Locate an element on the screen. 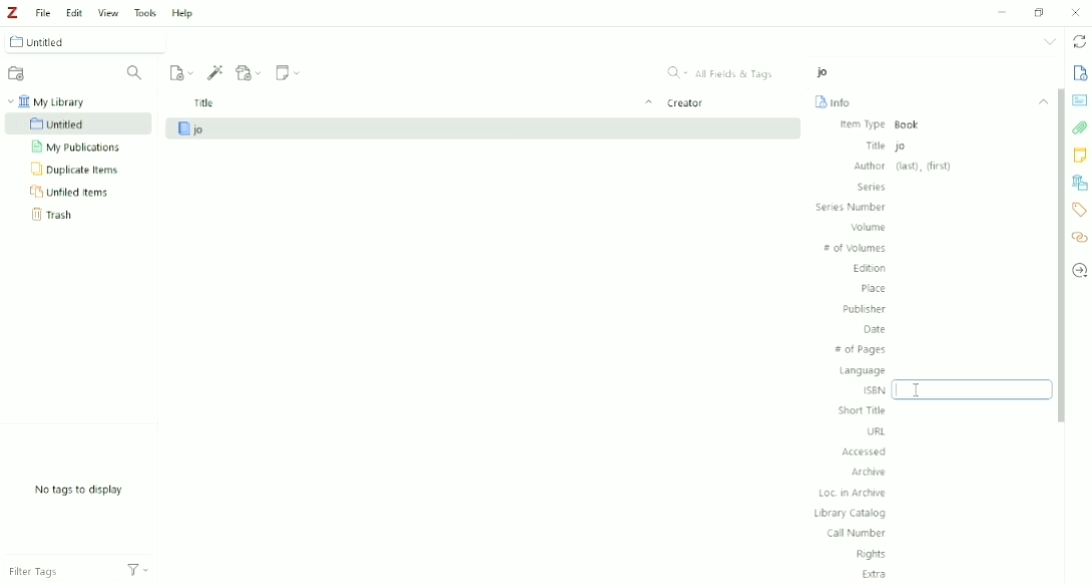 The image size is (1092, 584). My Library is located at coordinates (55, 101).